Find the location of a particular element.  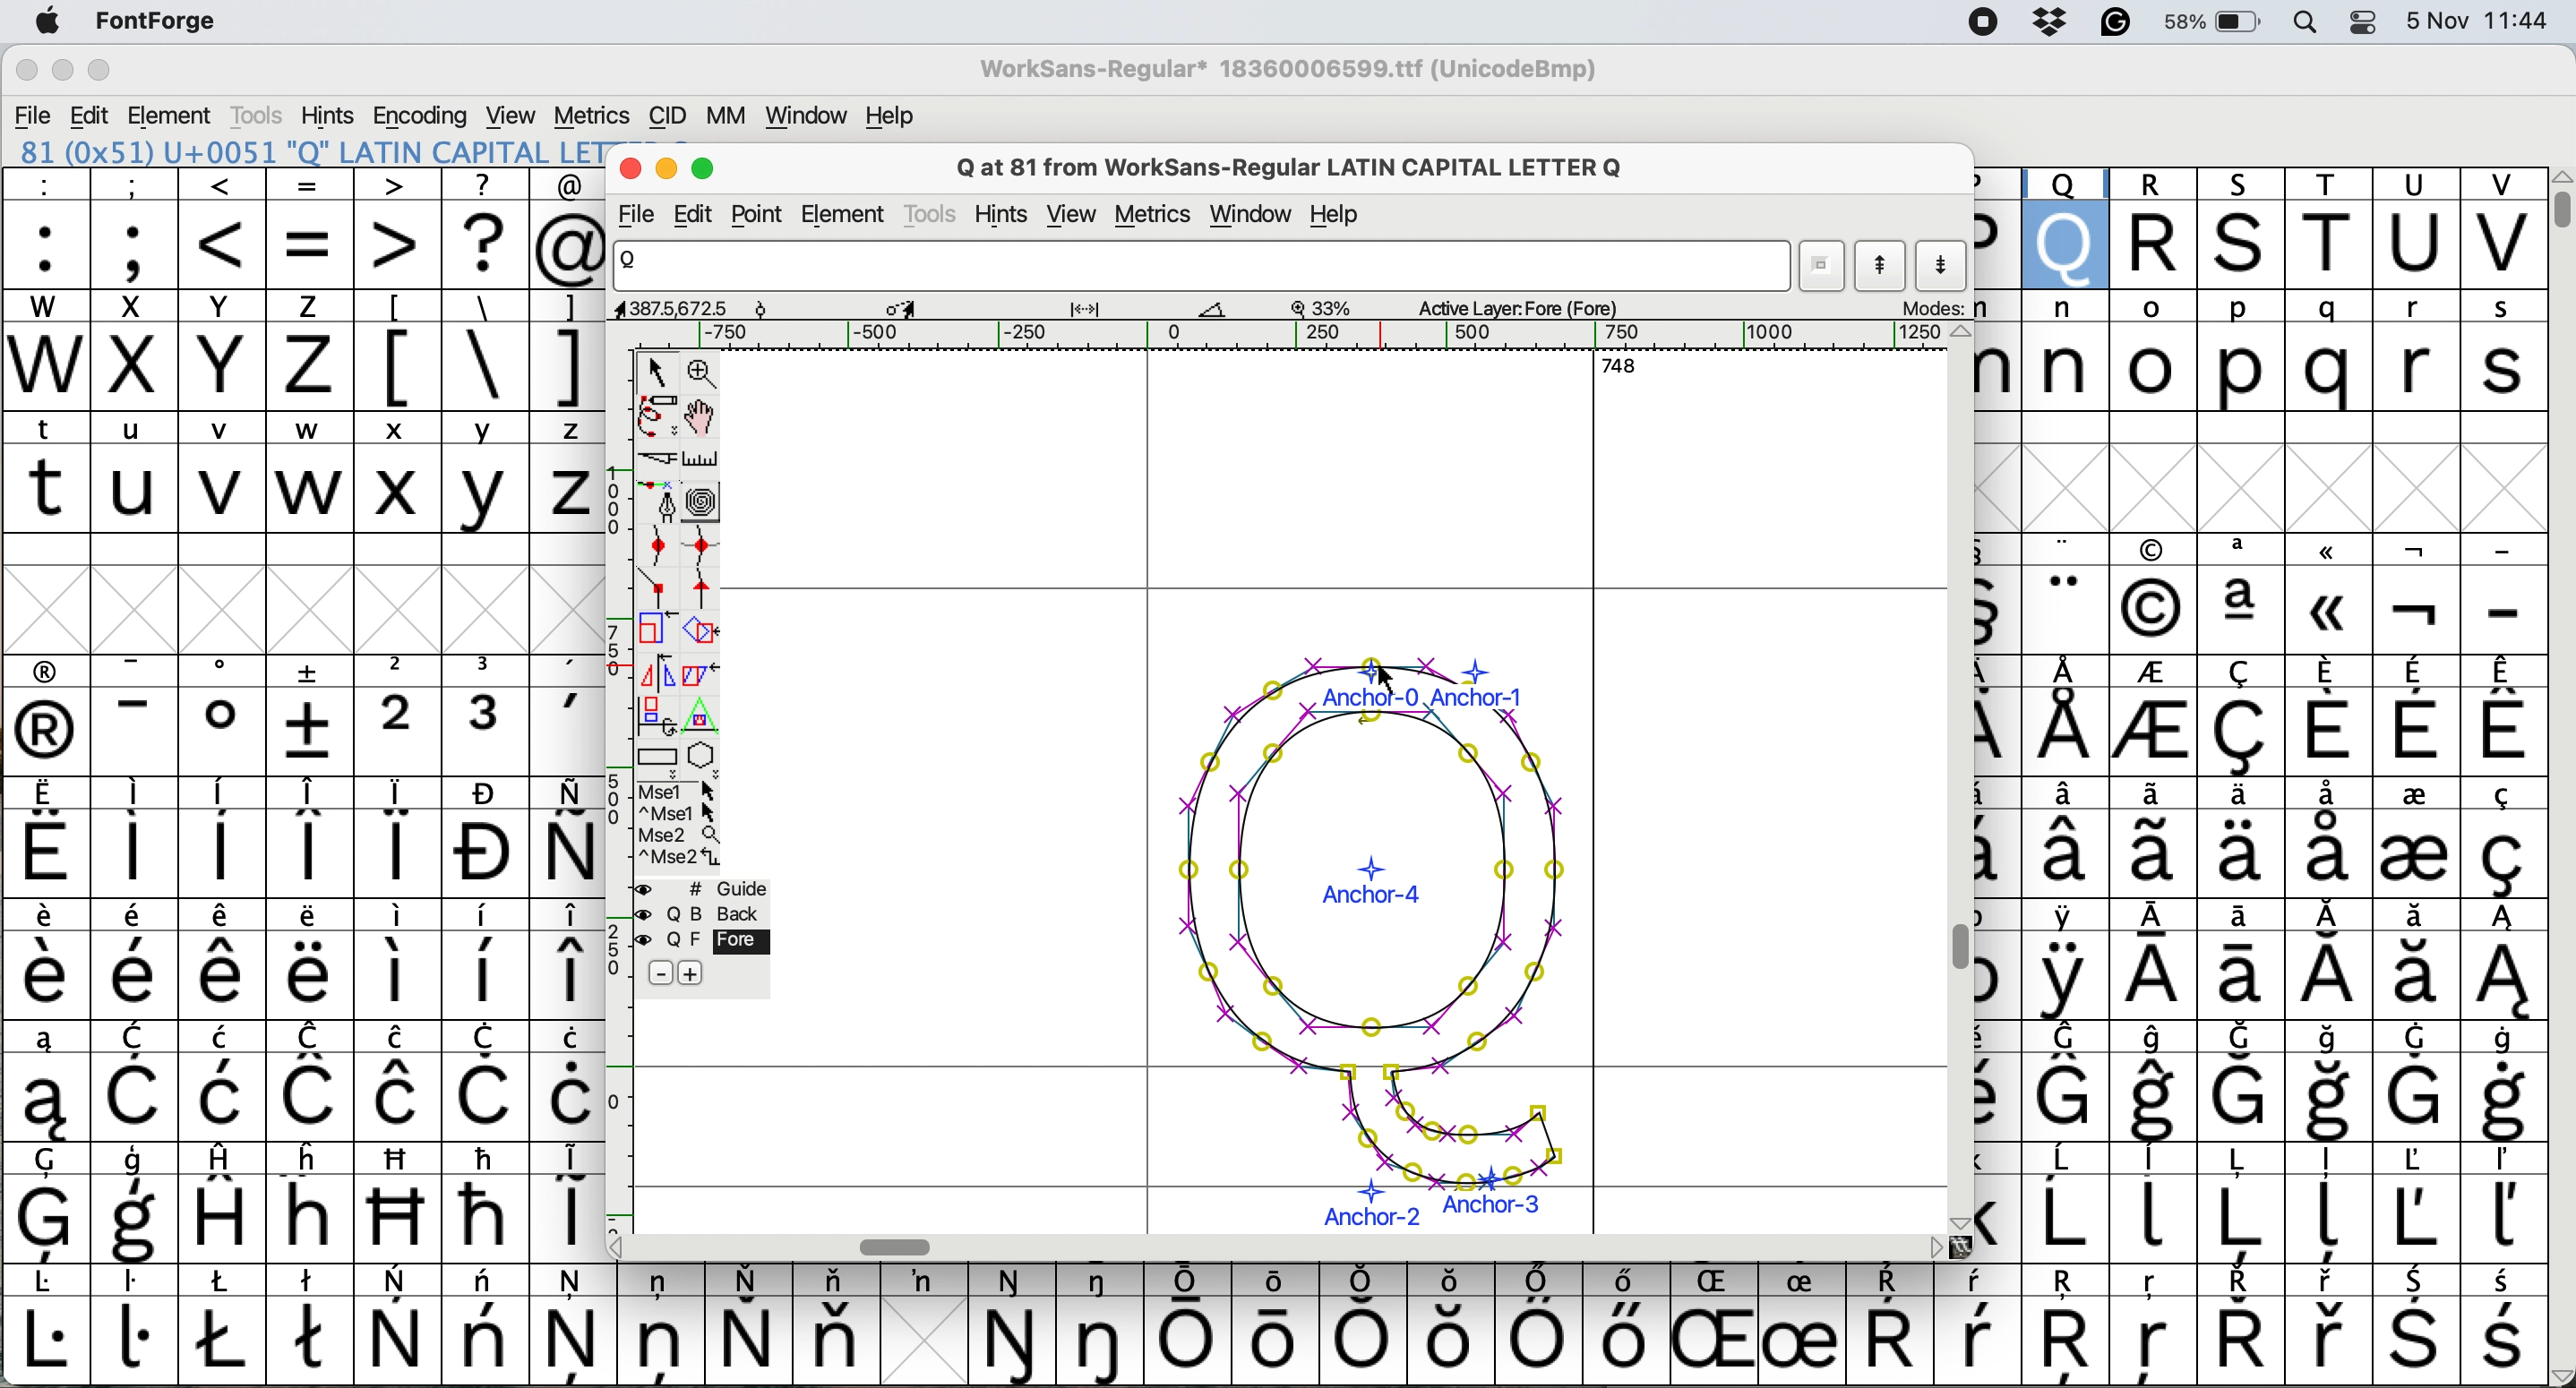

perform a perspective transformation on selection is located at coordinates (706, 716).